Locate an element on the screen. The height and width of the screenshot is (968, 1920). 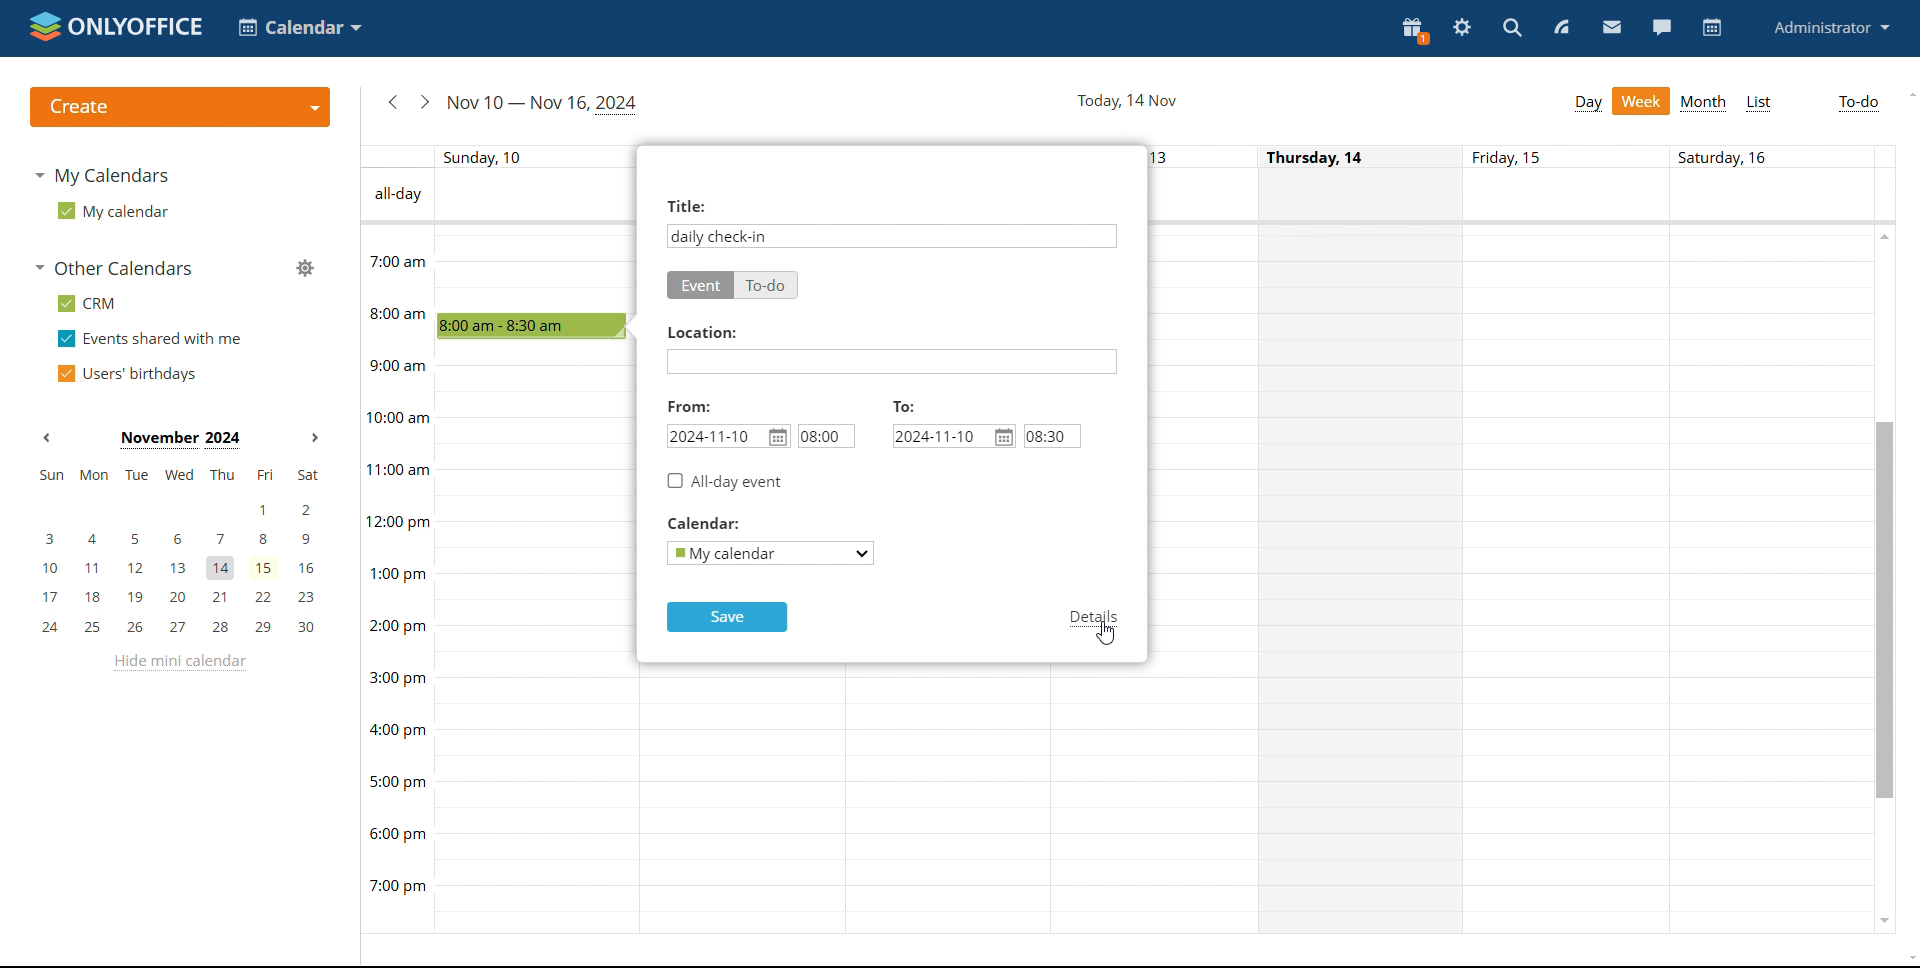
start date is located at coordinates (729, 436).